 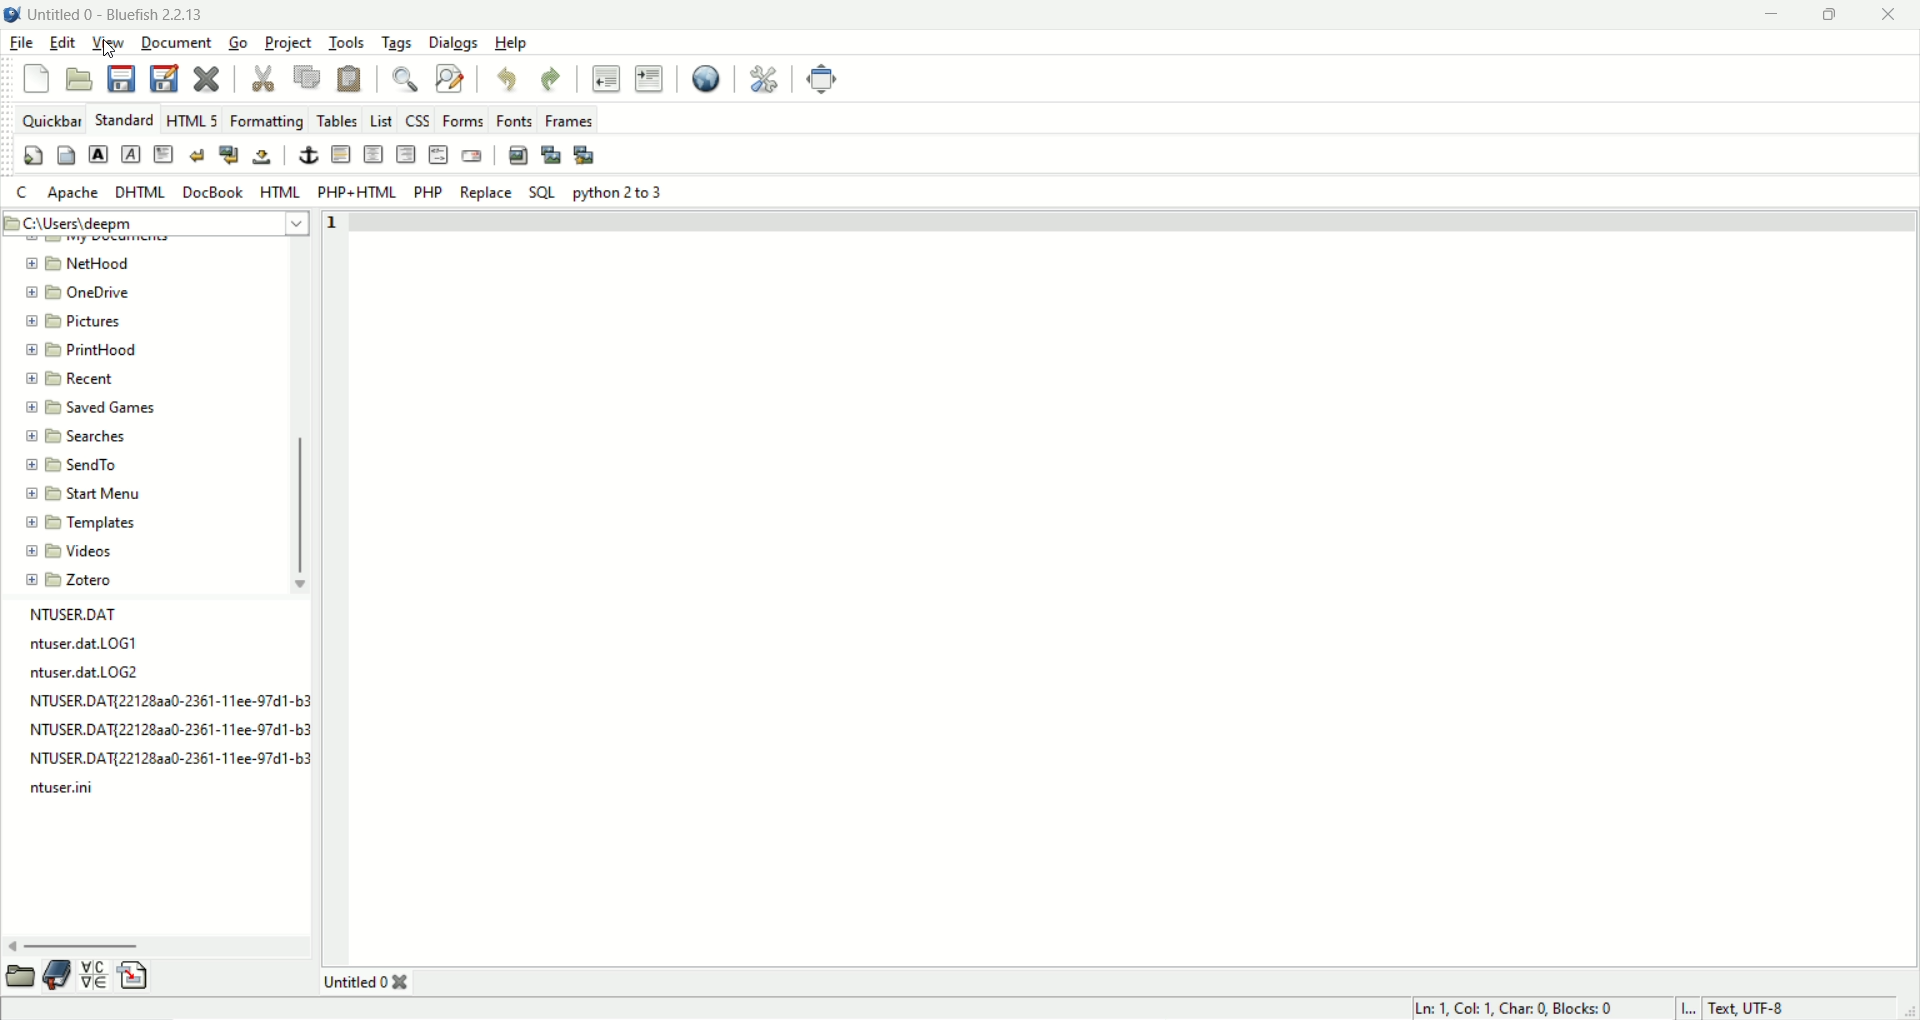 I want to click on go, so click(x=237, y=44).